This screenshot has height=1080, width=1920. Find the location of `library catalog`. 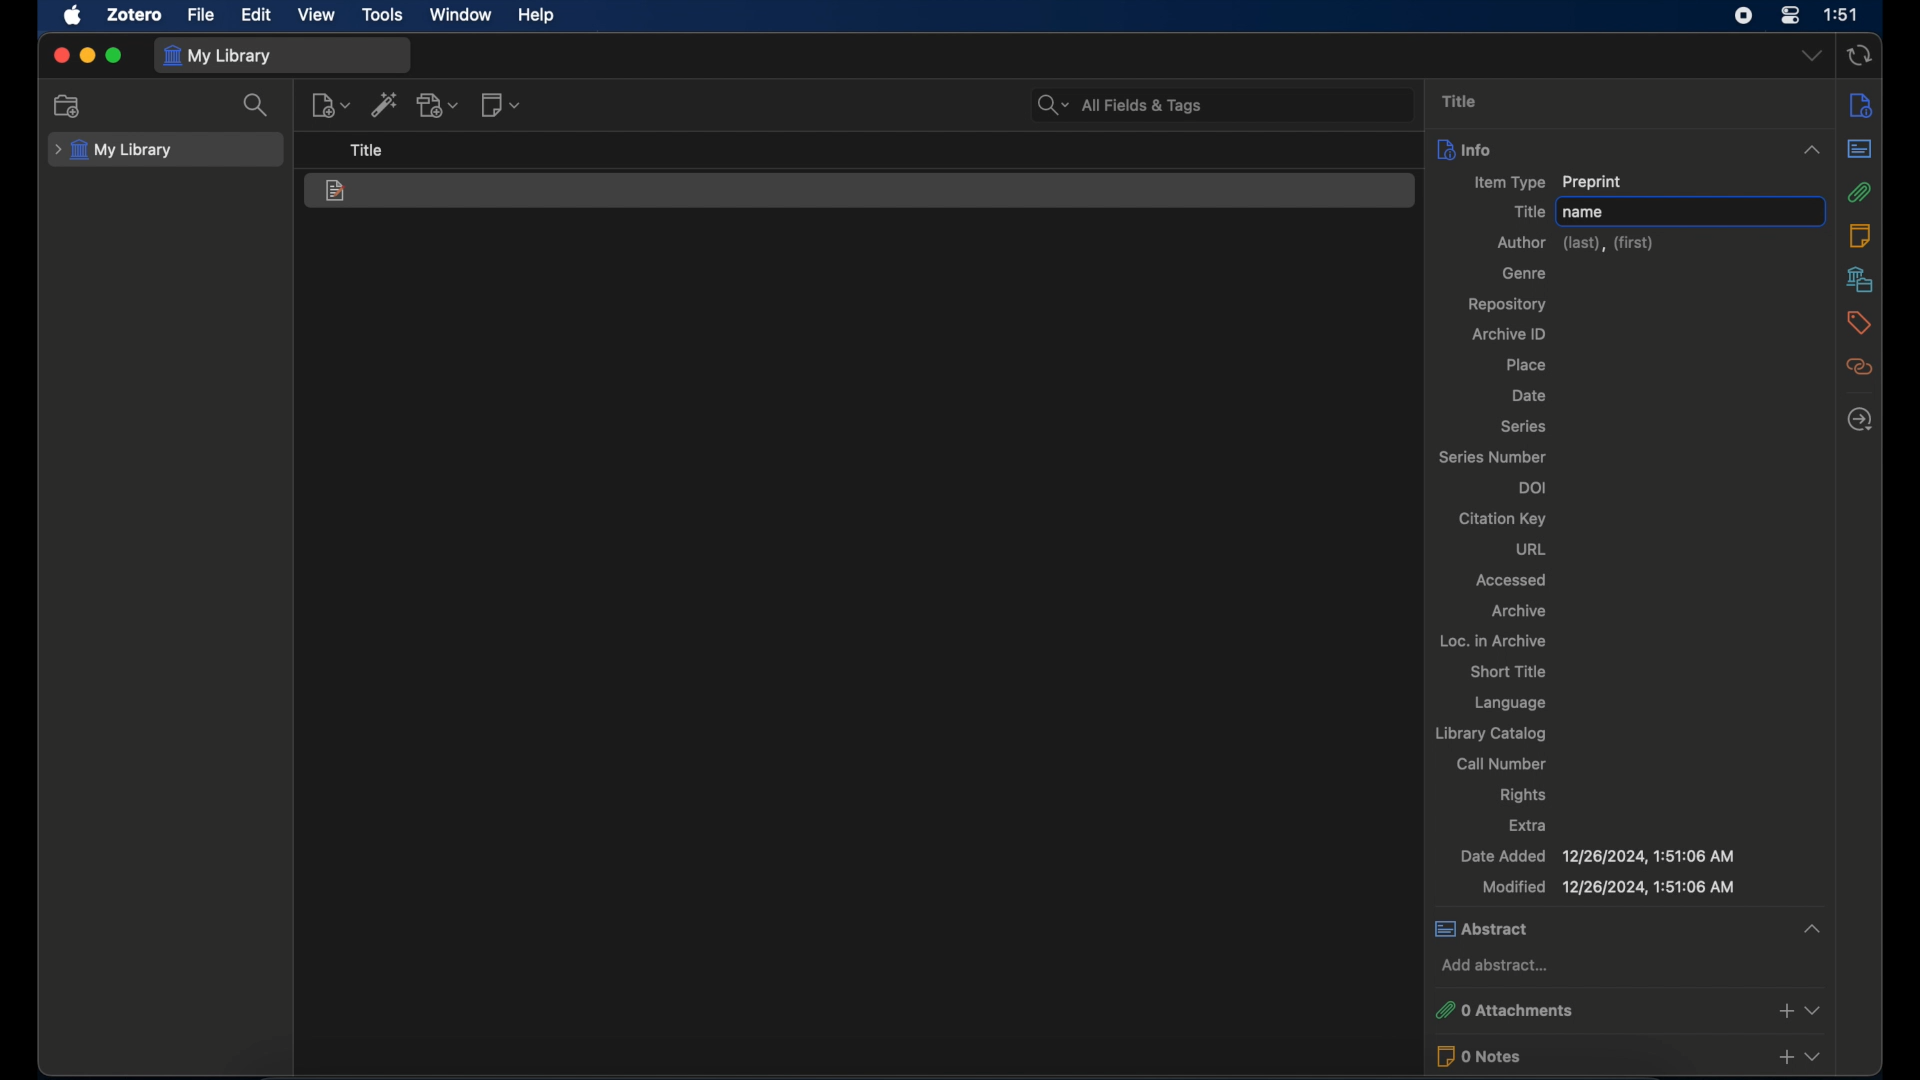

library catalog is located at coordinates (1489, 734).